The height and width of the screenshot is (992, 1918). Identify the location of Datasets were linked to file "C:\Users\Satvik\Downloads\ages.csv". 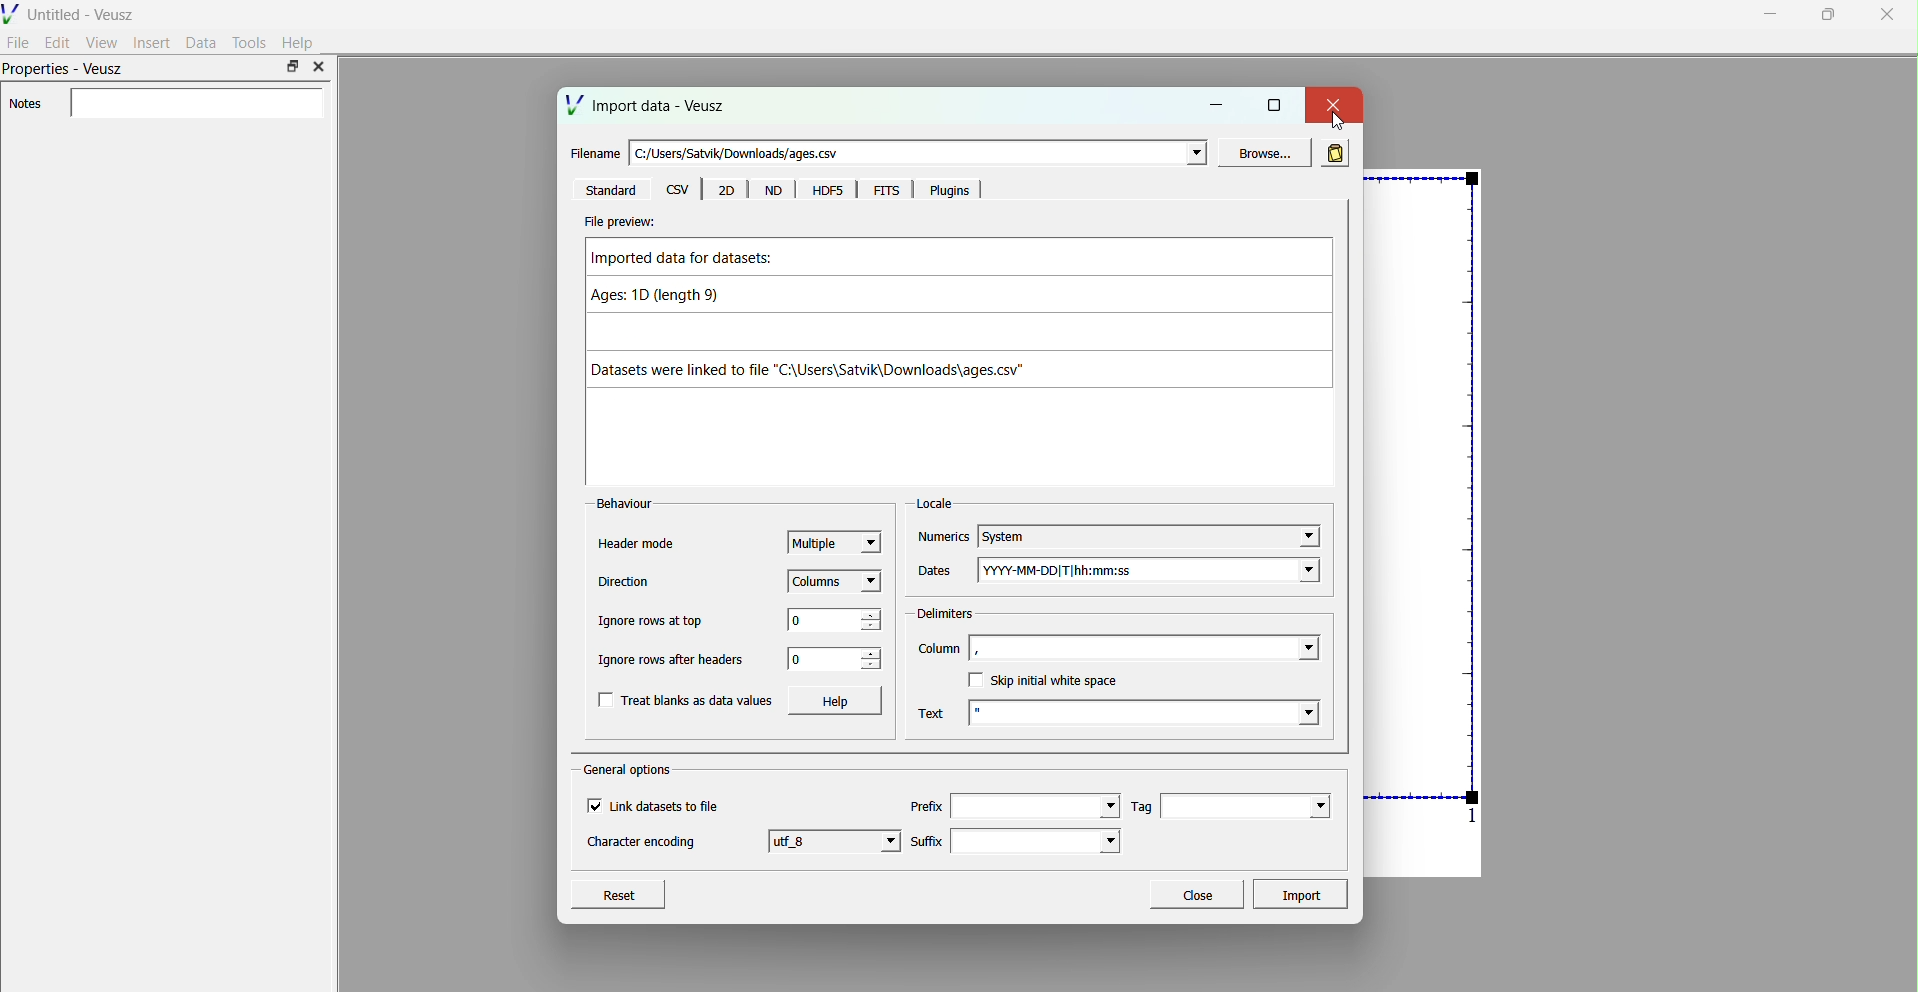
(833, 370).